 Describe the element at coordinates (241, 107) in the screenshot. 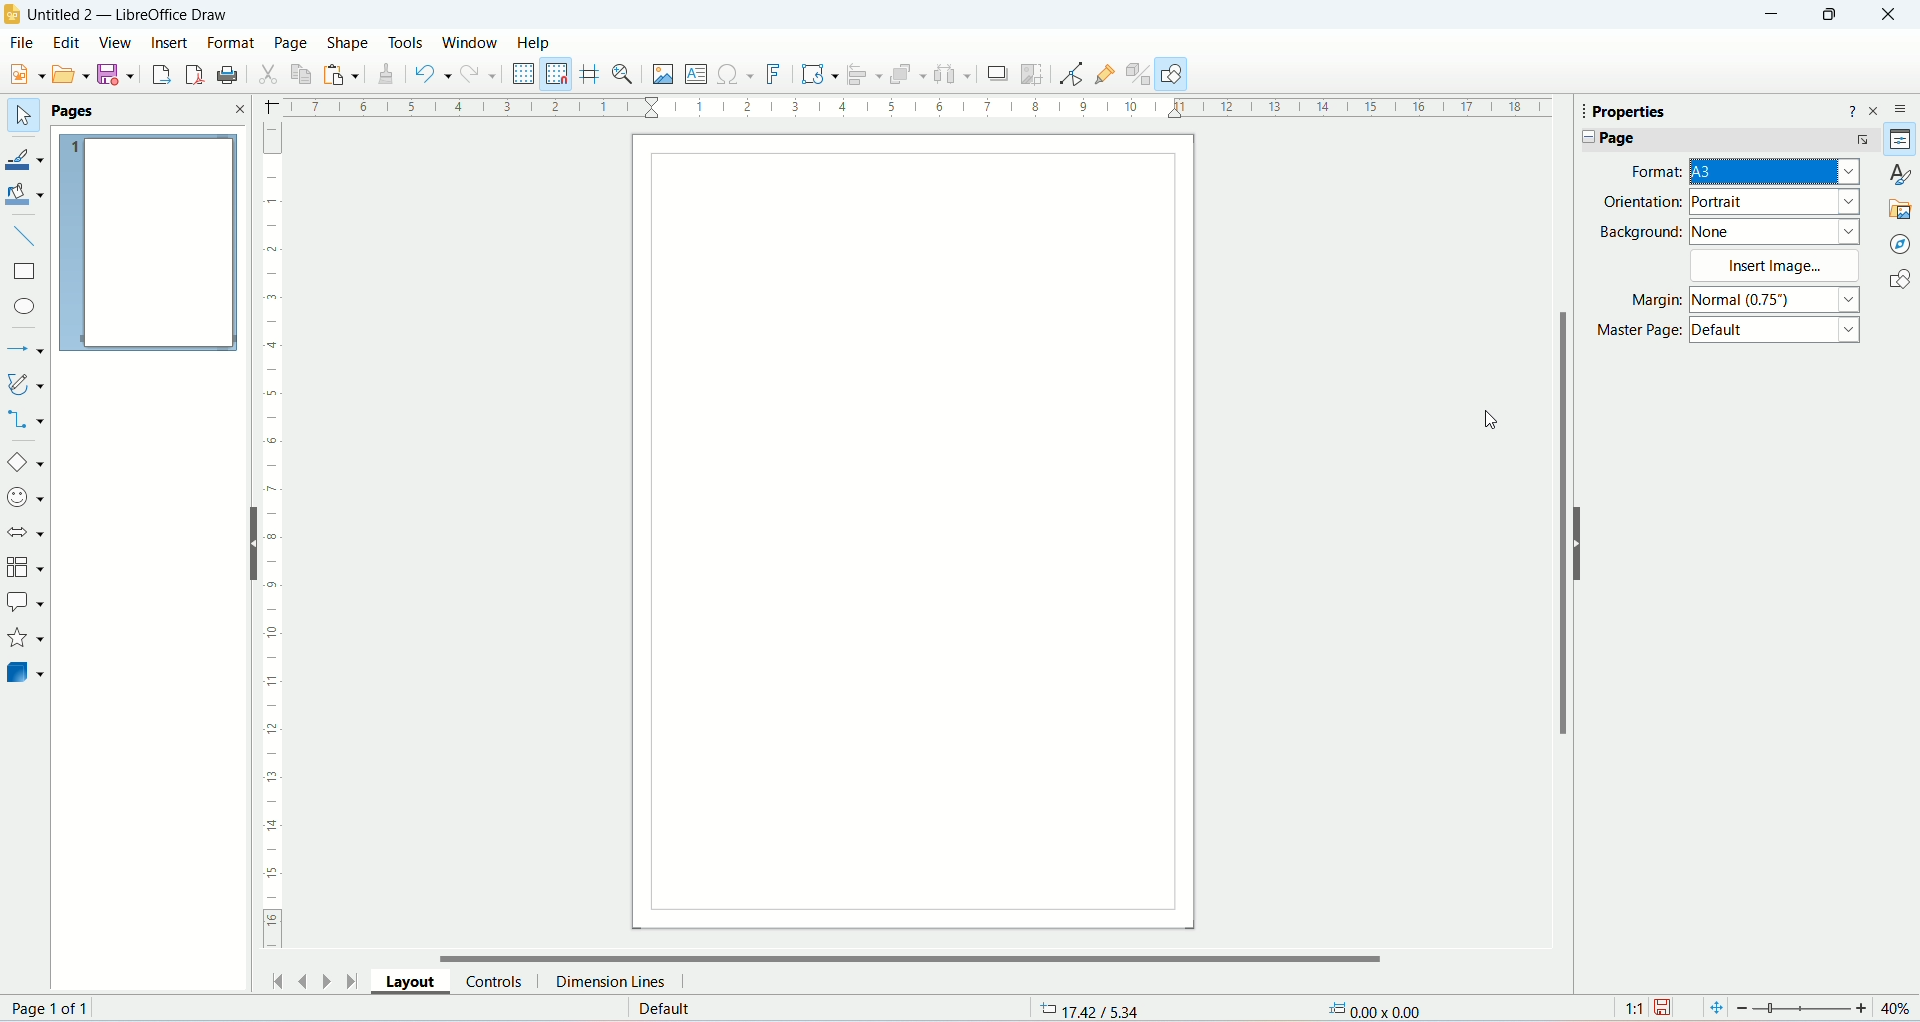

I see `close` at that location.